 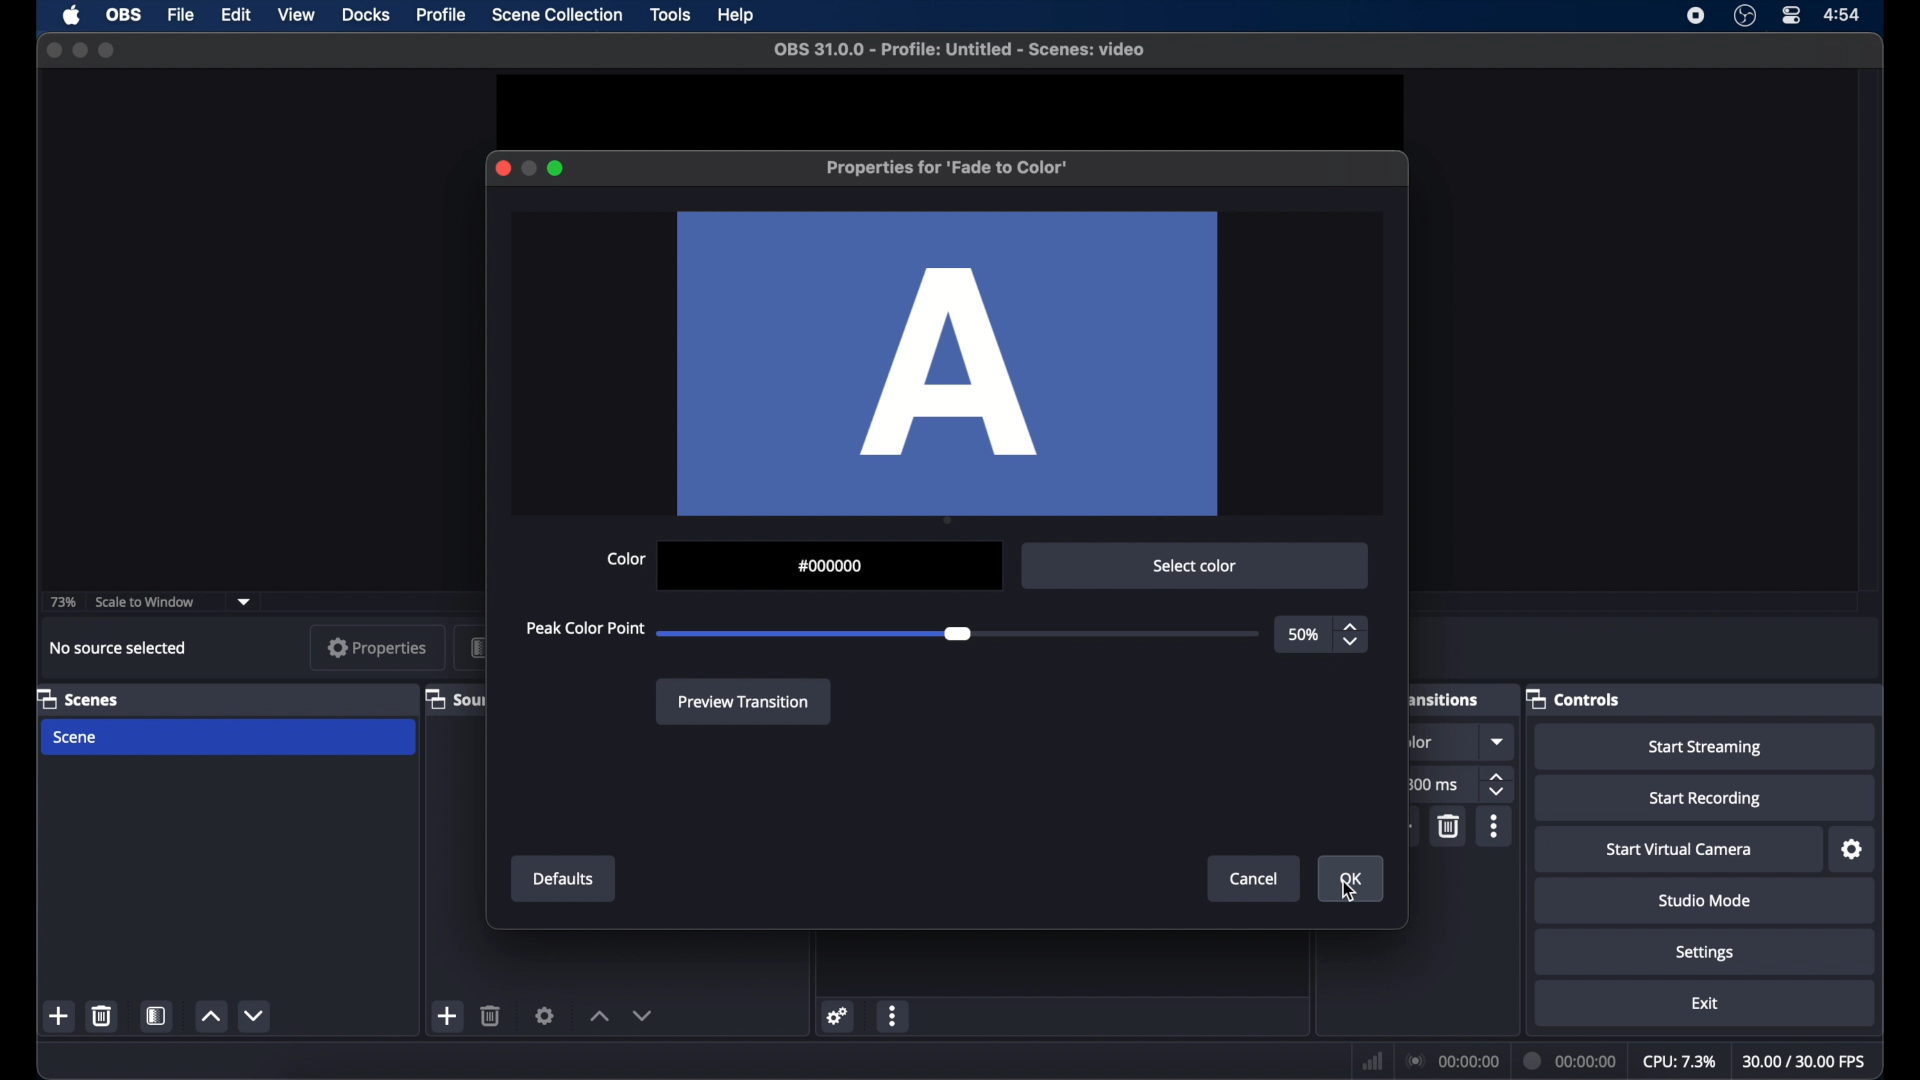 I want to click on preview transition, so click(x=745, y=701).